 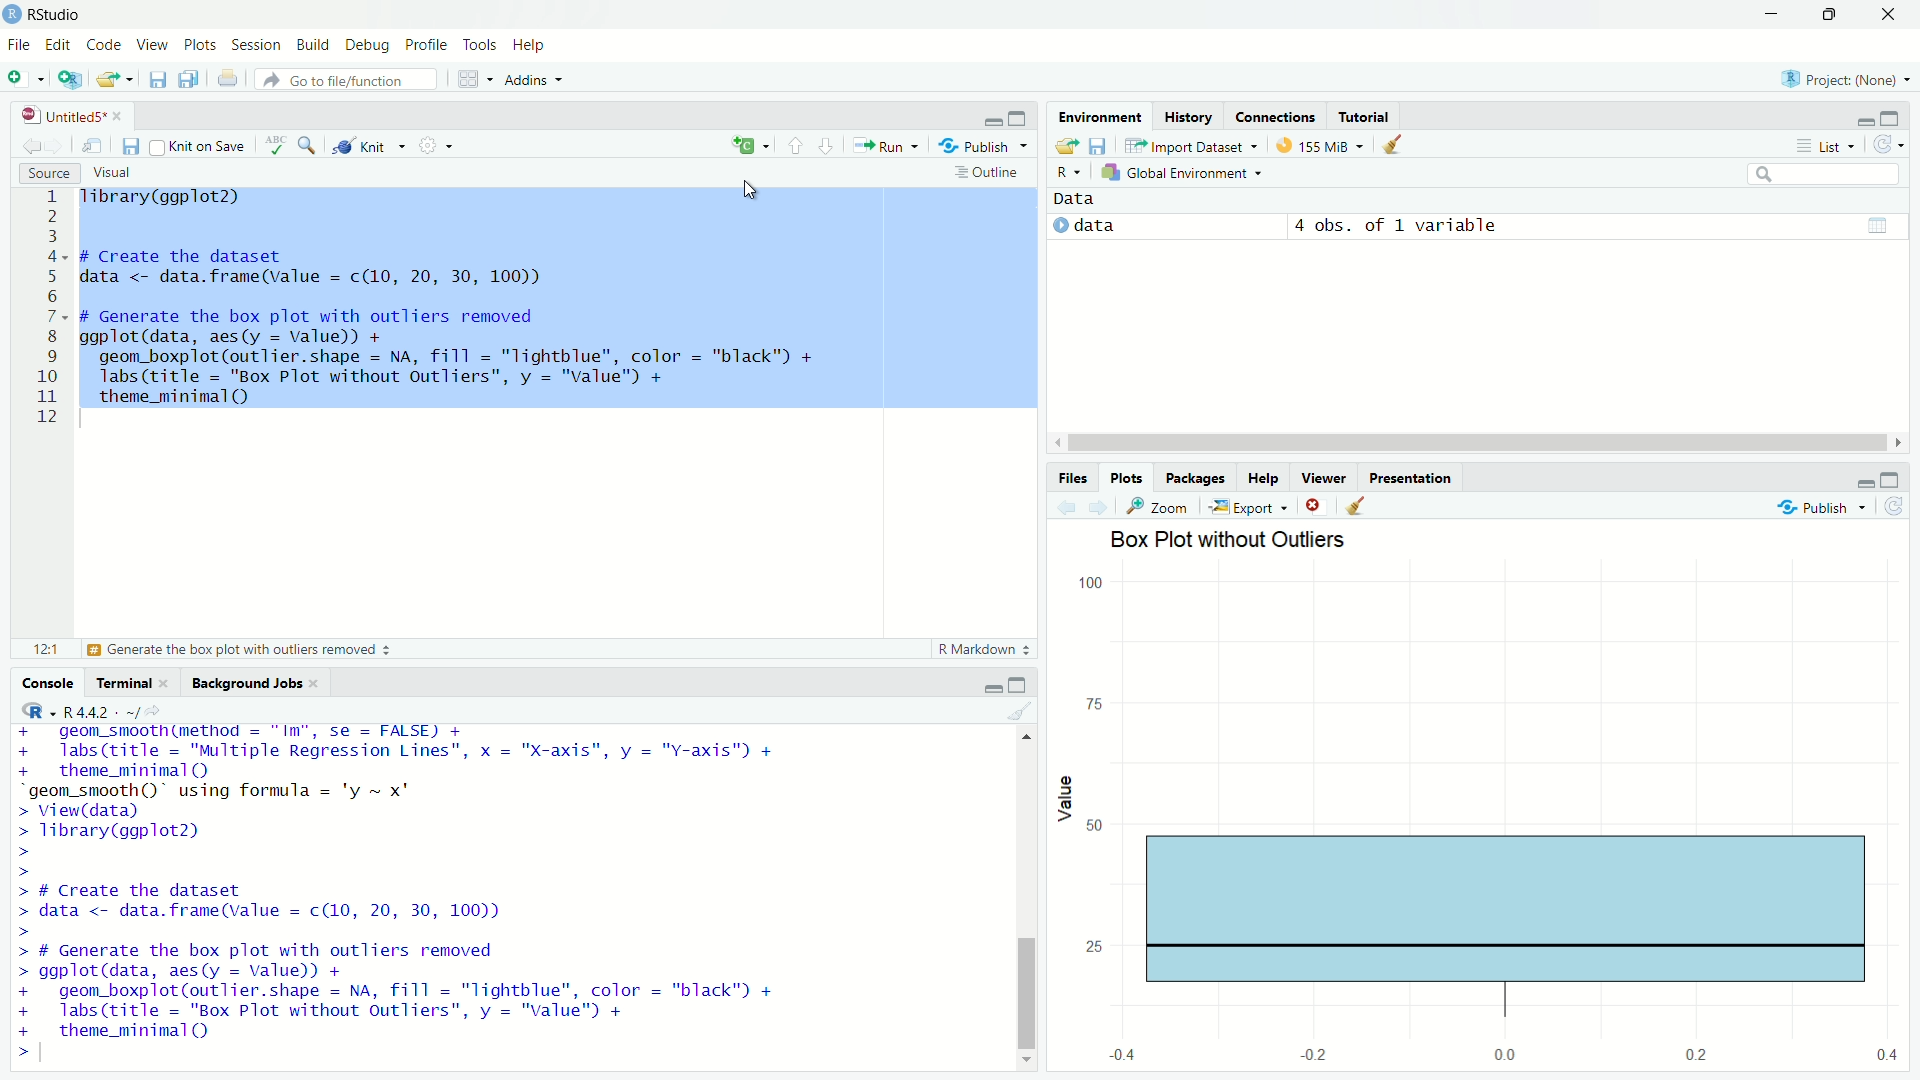 I want to click on Environment, so click(x=1097, y=116).